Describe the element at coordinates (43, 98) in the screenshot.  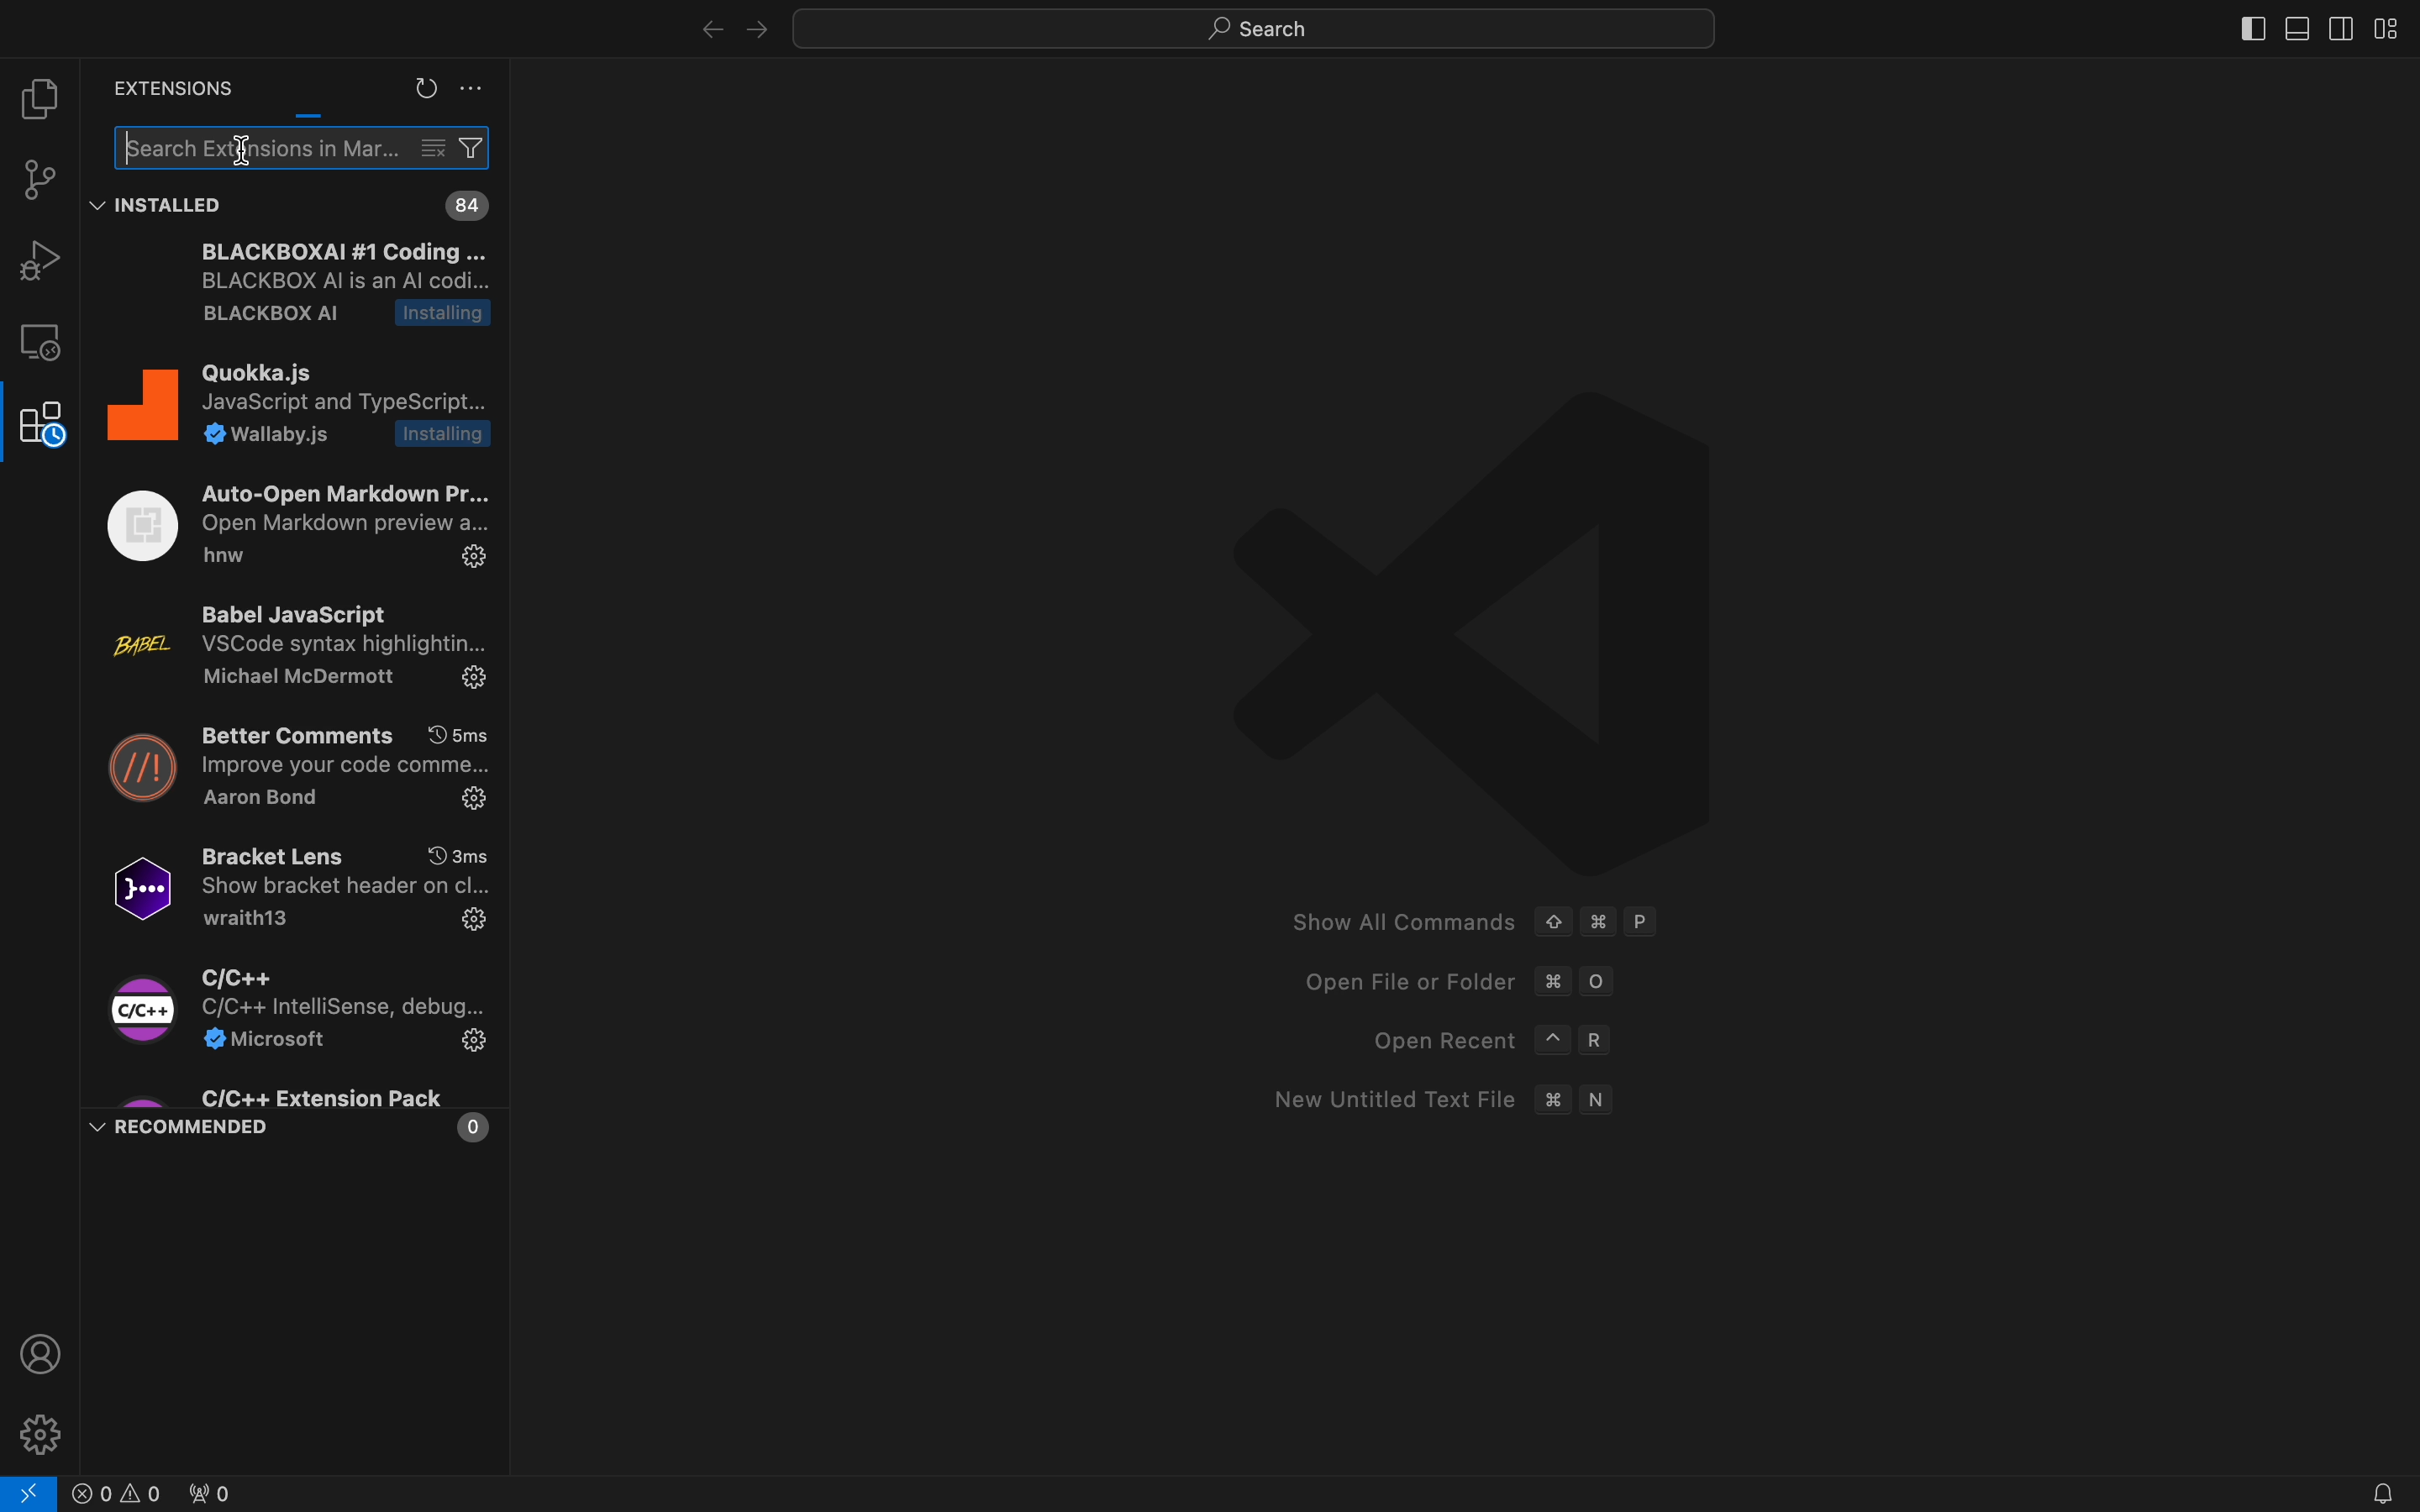
I see `file explorer` at that location.